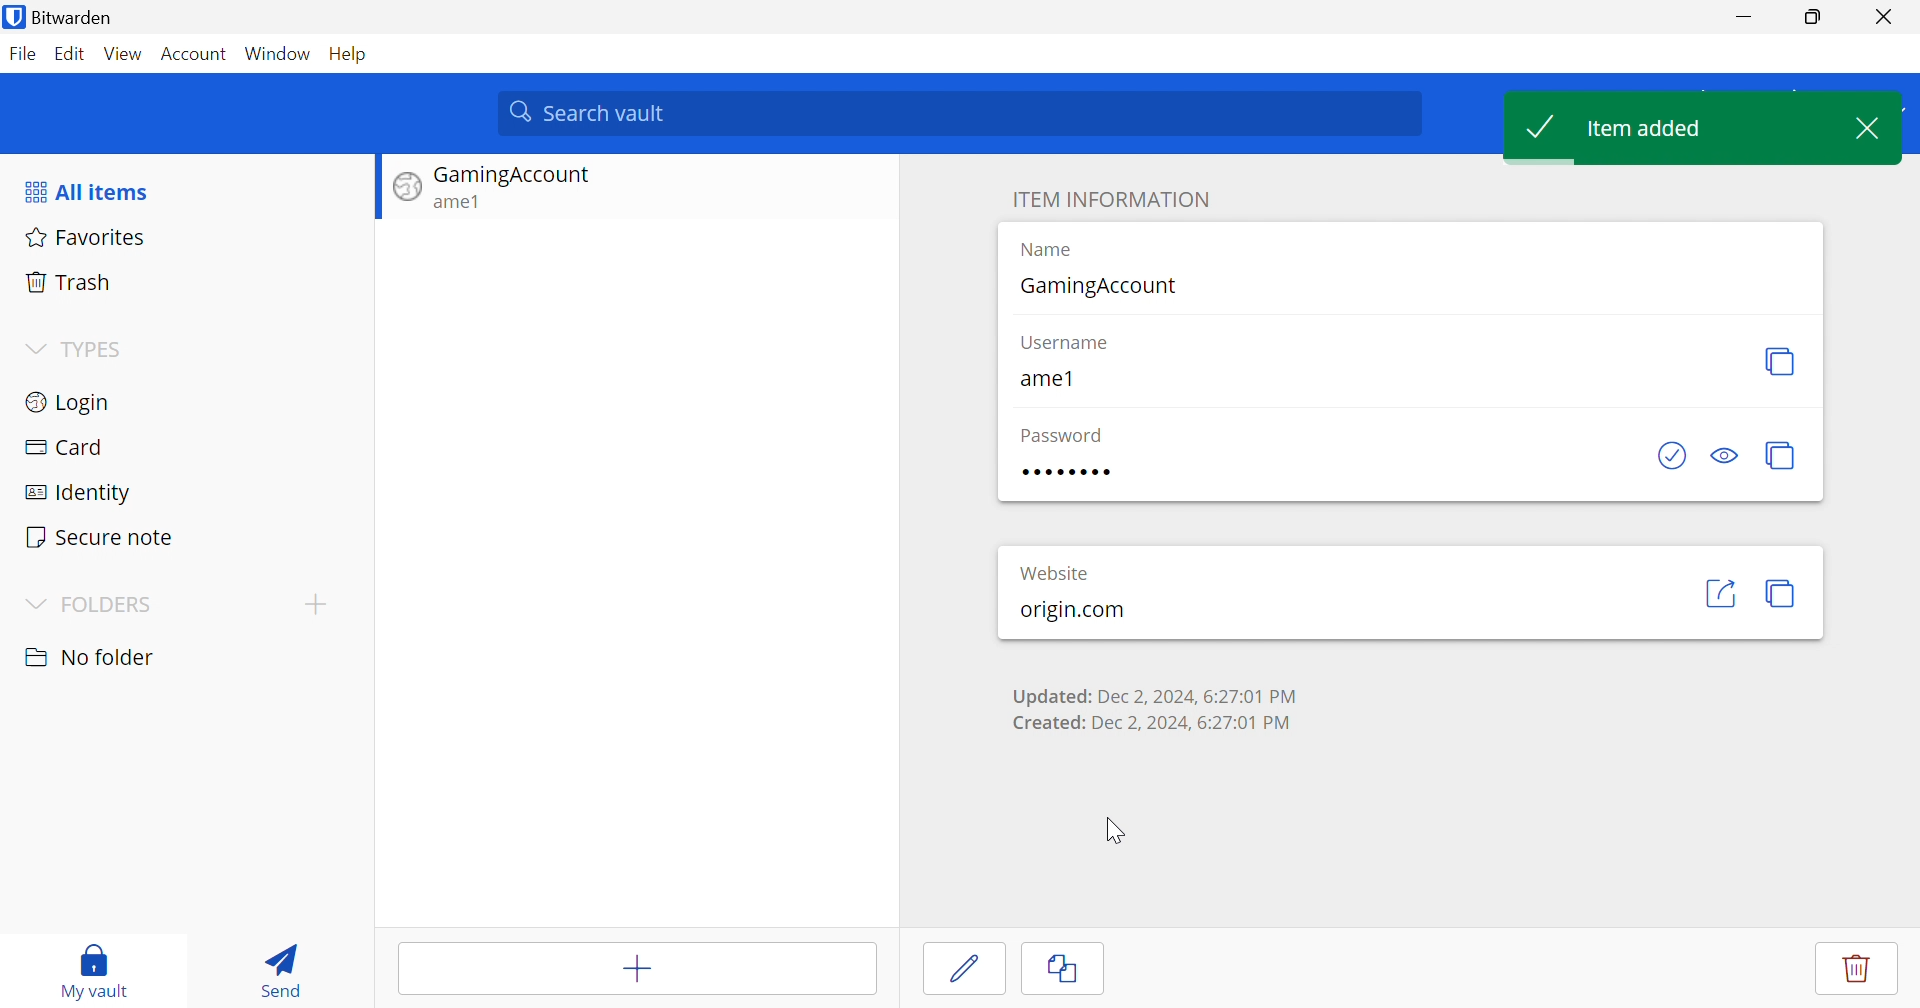  I want to click on Password, so click(1064, 436).